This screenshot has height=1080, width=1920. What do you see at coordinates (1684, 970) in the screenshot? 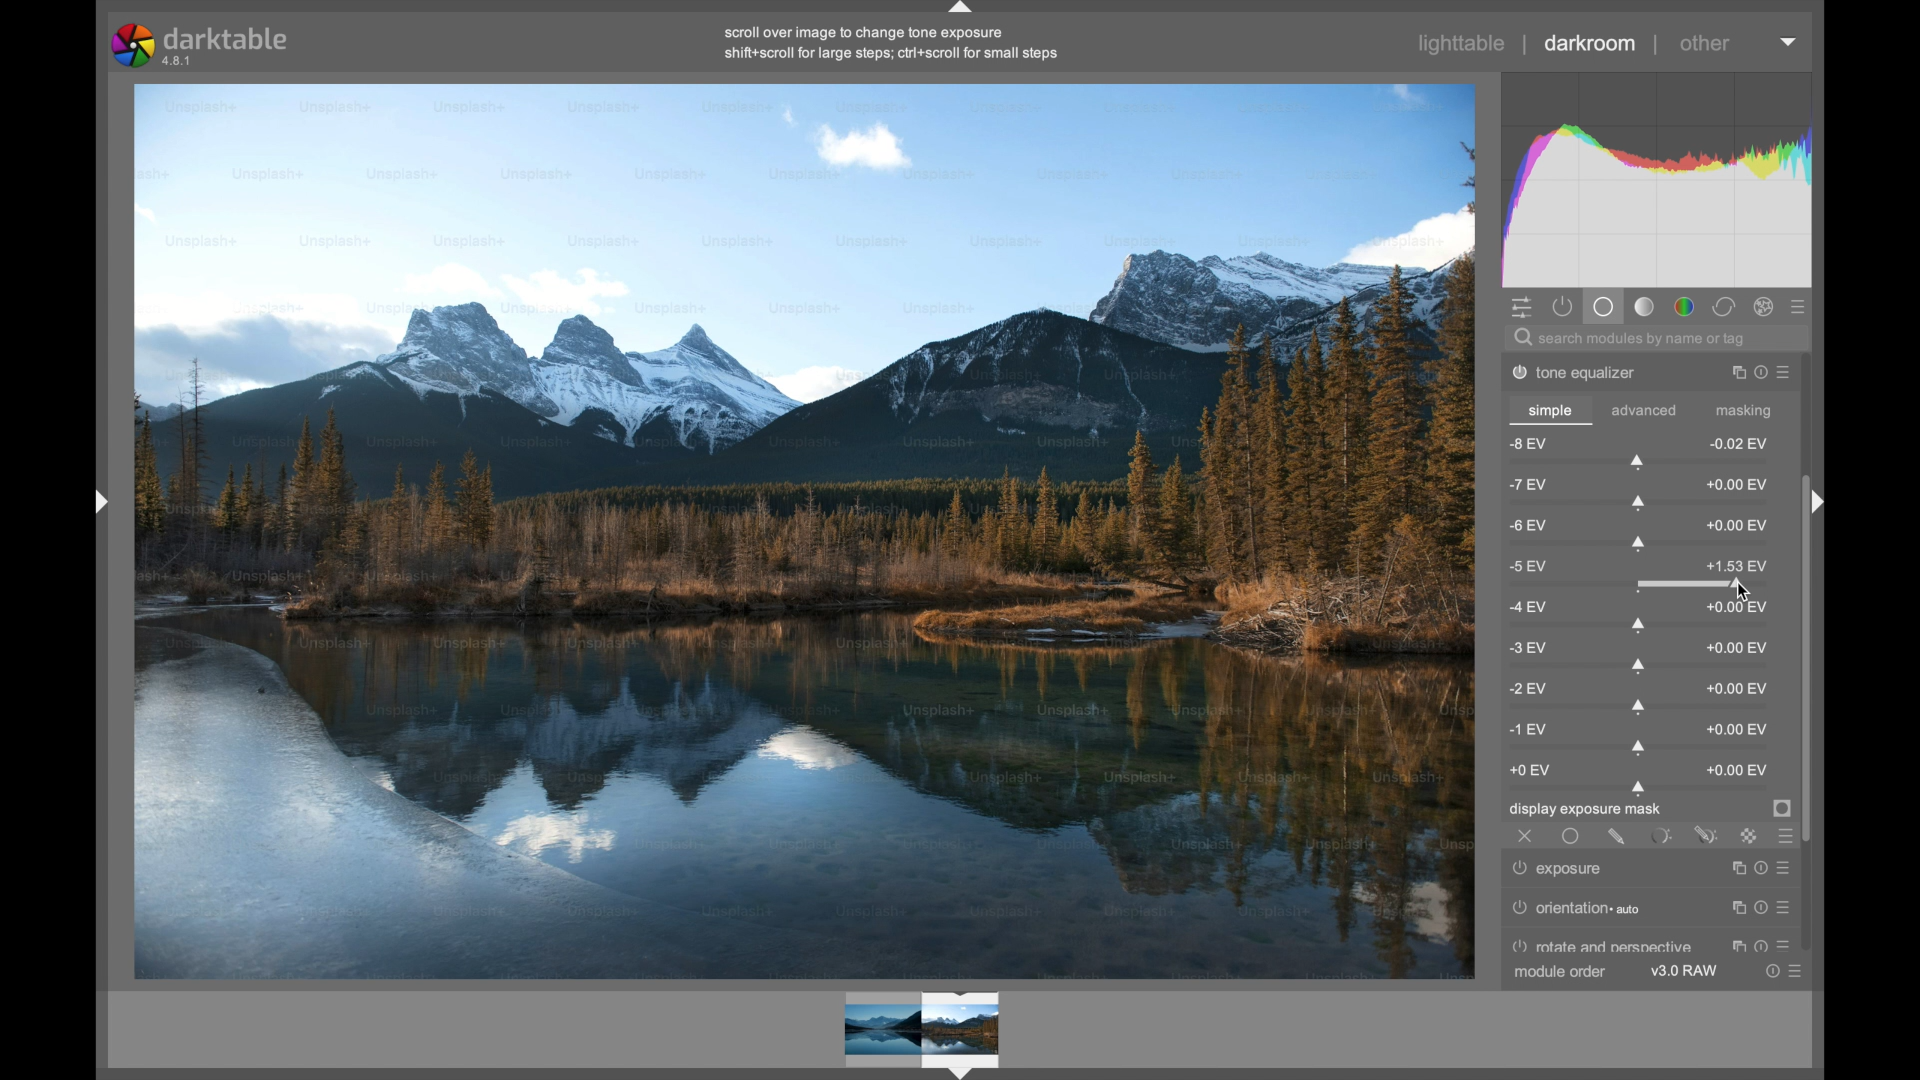
I see `v3.0 raw` at bounding box center [1684, 970].